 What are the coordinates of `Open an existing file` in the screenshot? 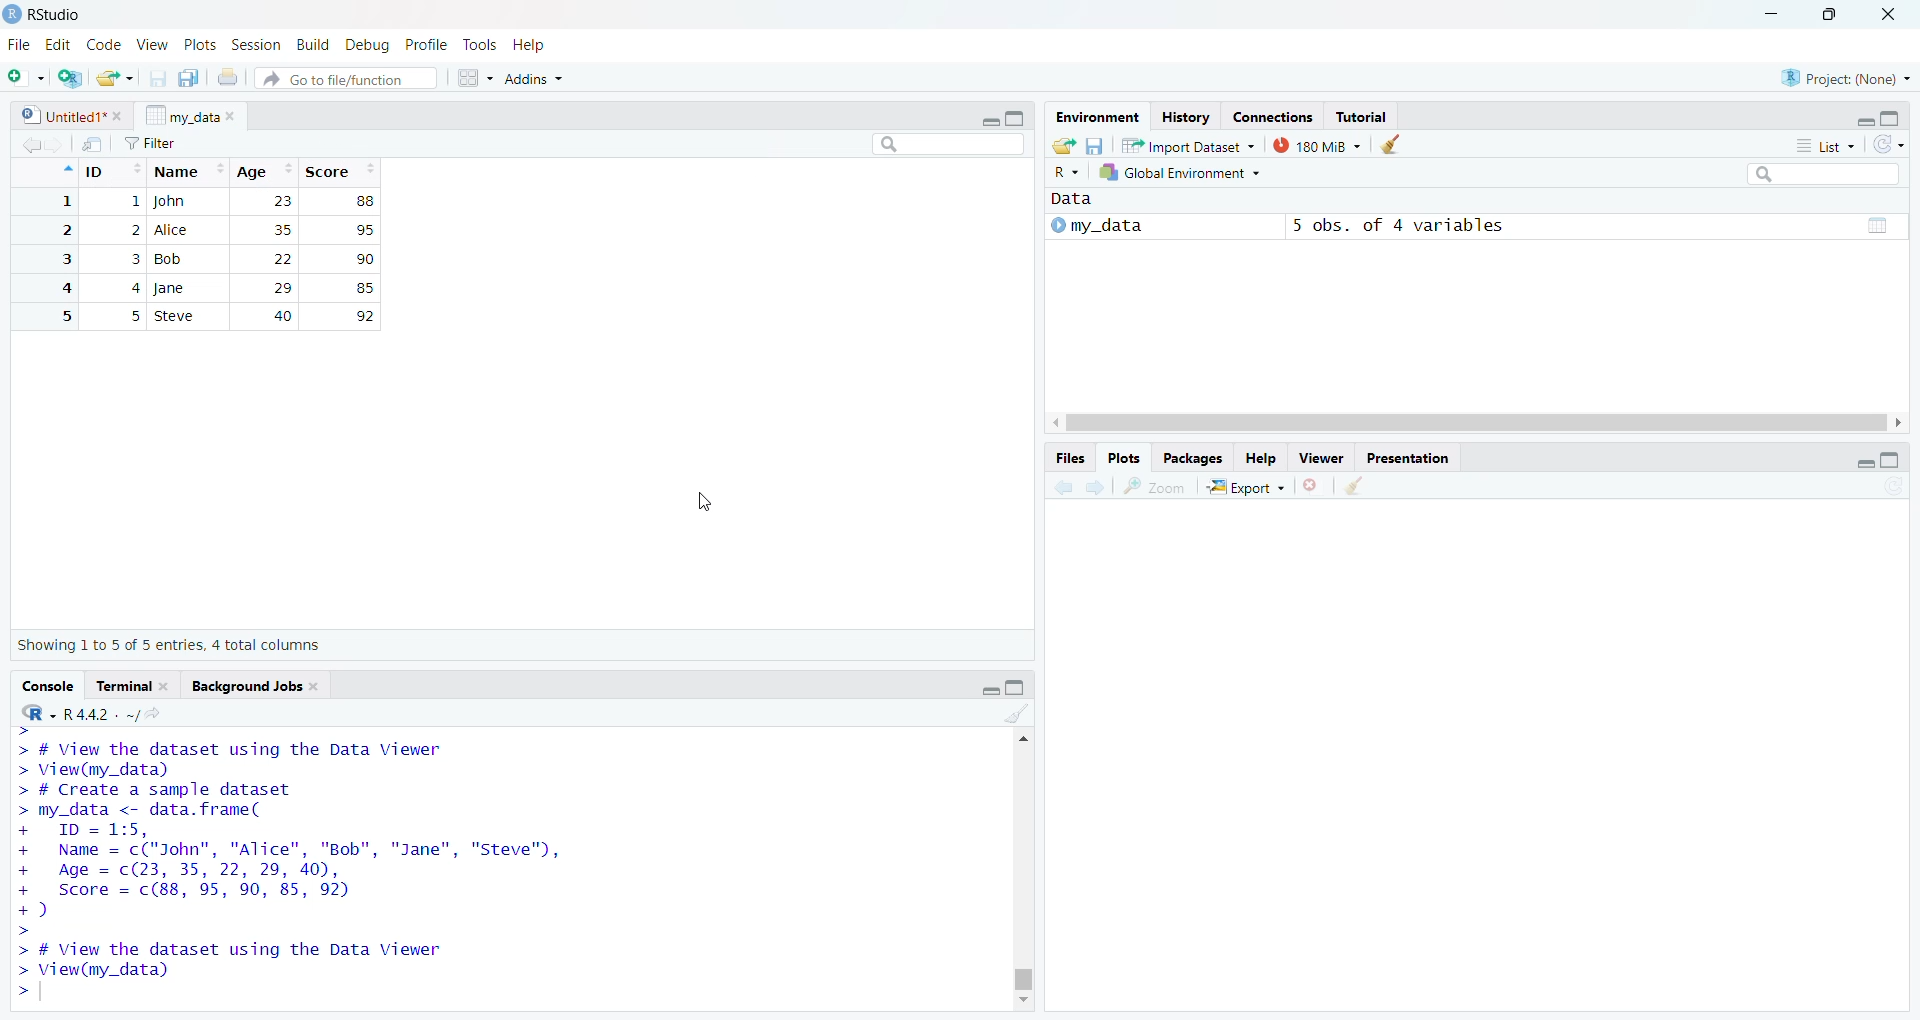 It's located at (118, 79).